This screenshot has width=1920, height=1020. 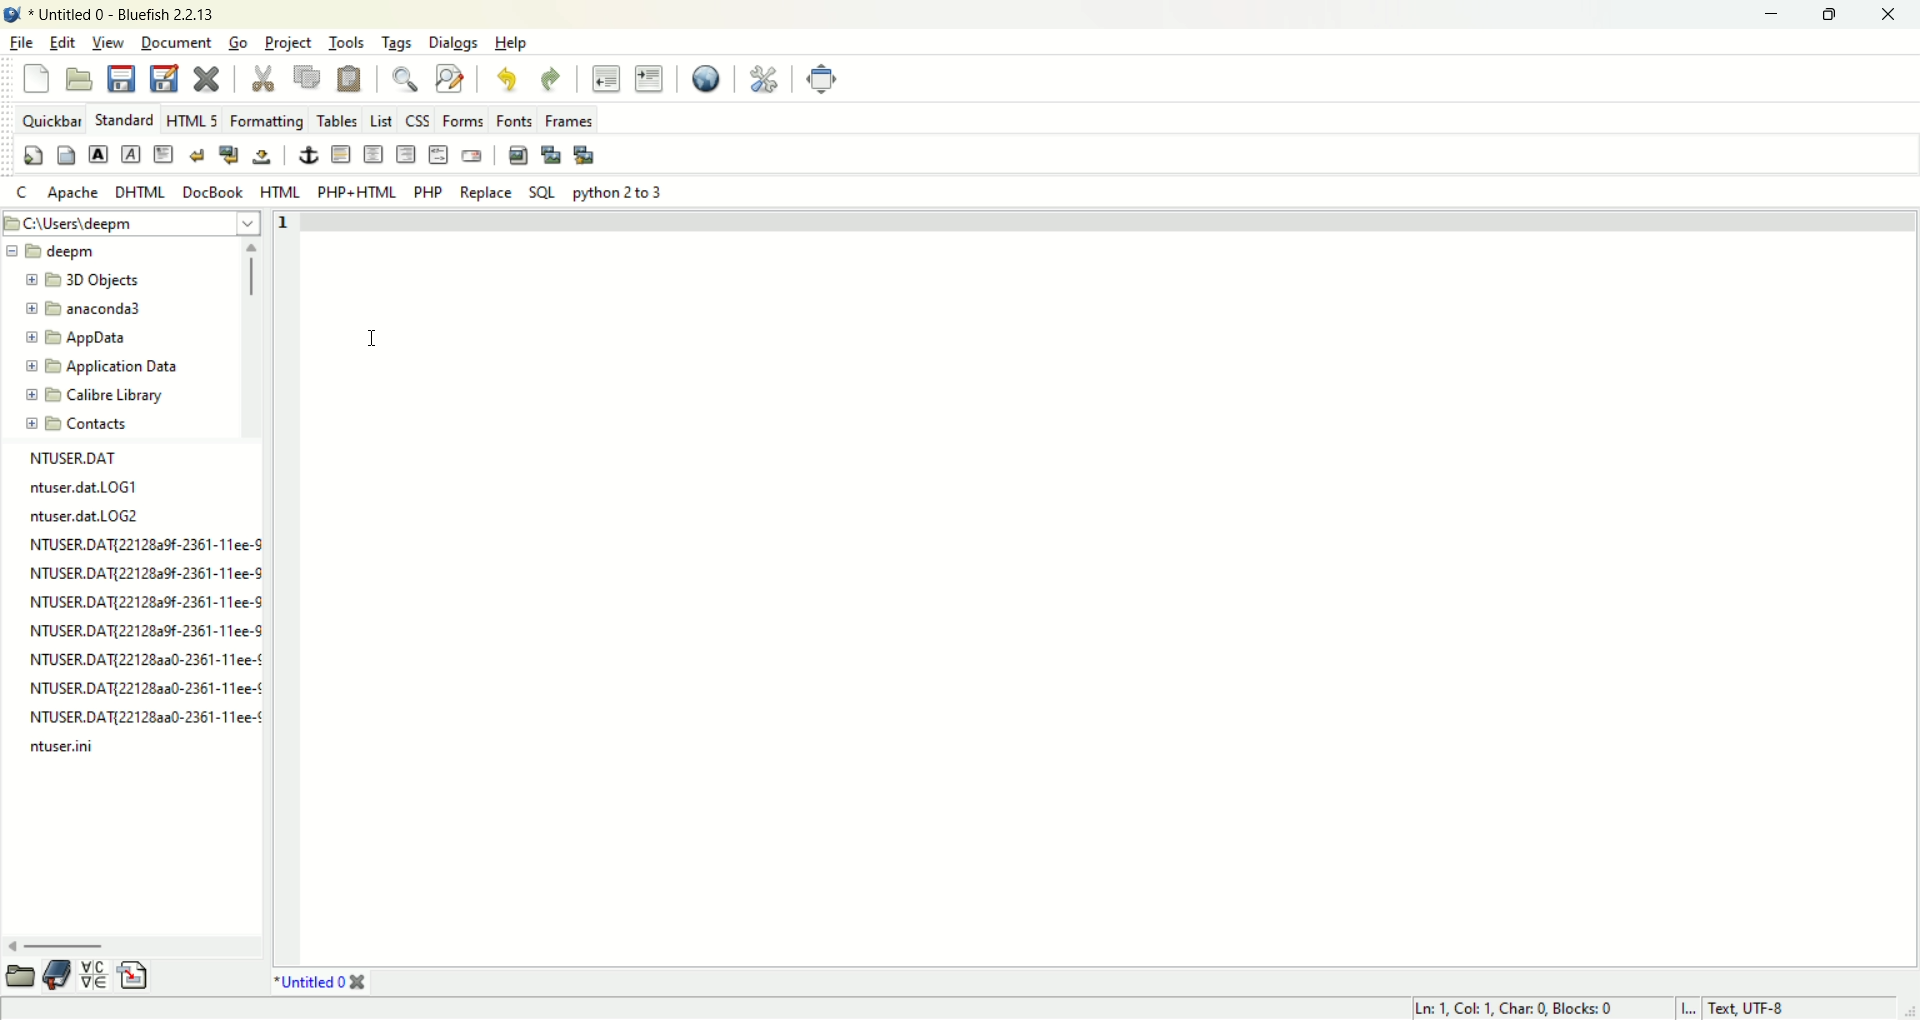 What do you see at coordinates (264, 80) in the screenshot?
I see `cut` at bounding box center [264, 80].